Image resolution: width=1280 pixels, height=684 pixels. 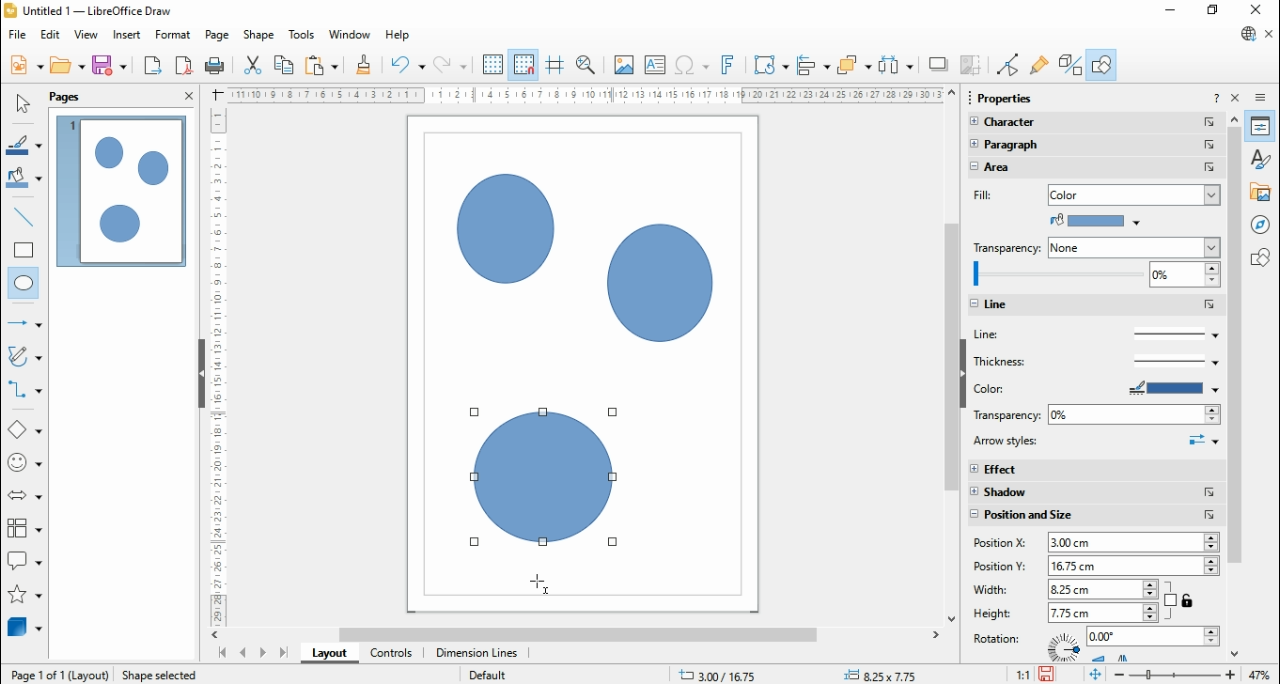 What do you see at coordinates (1030, 168) in the screenshot?
I see `area` at bounding box center [1030, 168].